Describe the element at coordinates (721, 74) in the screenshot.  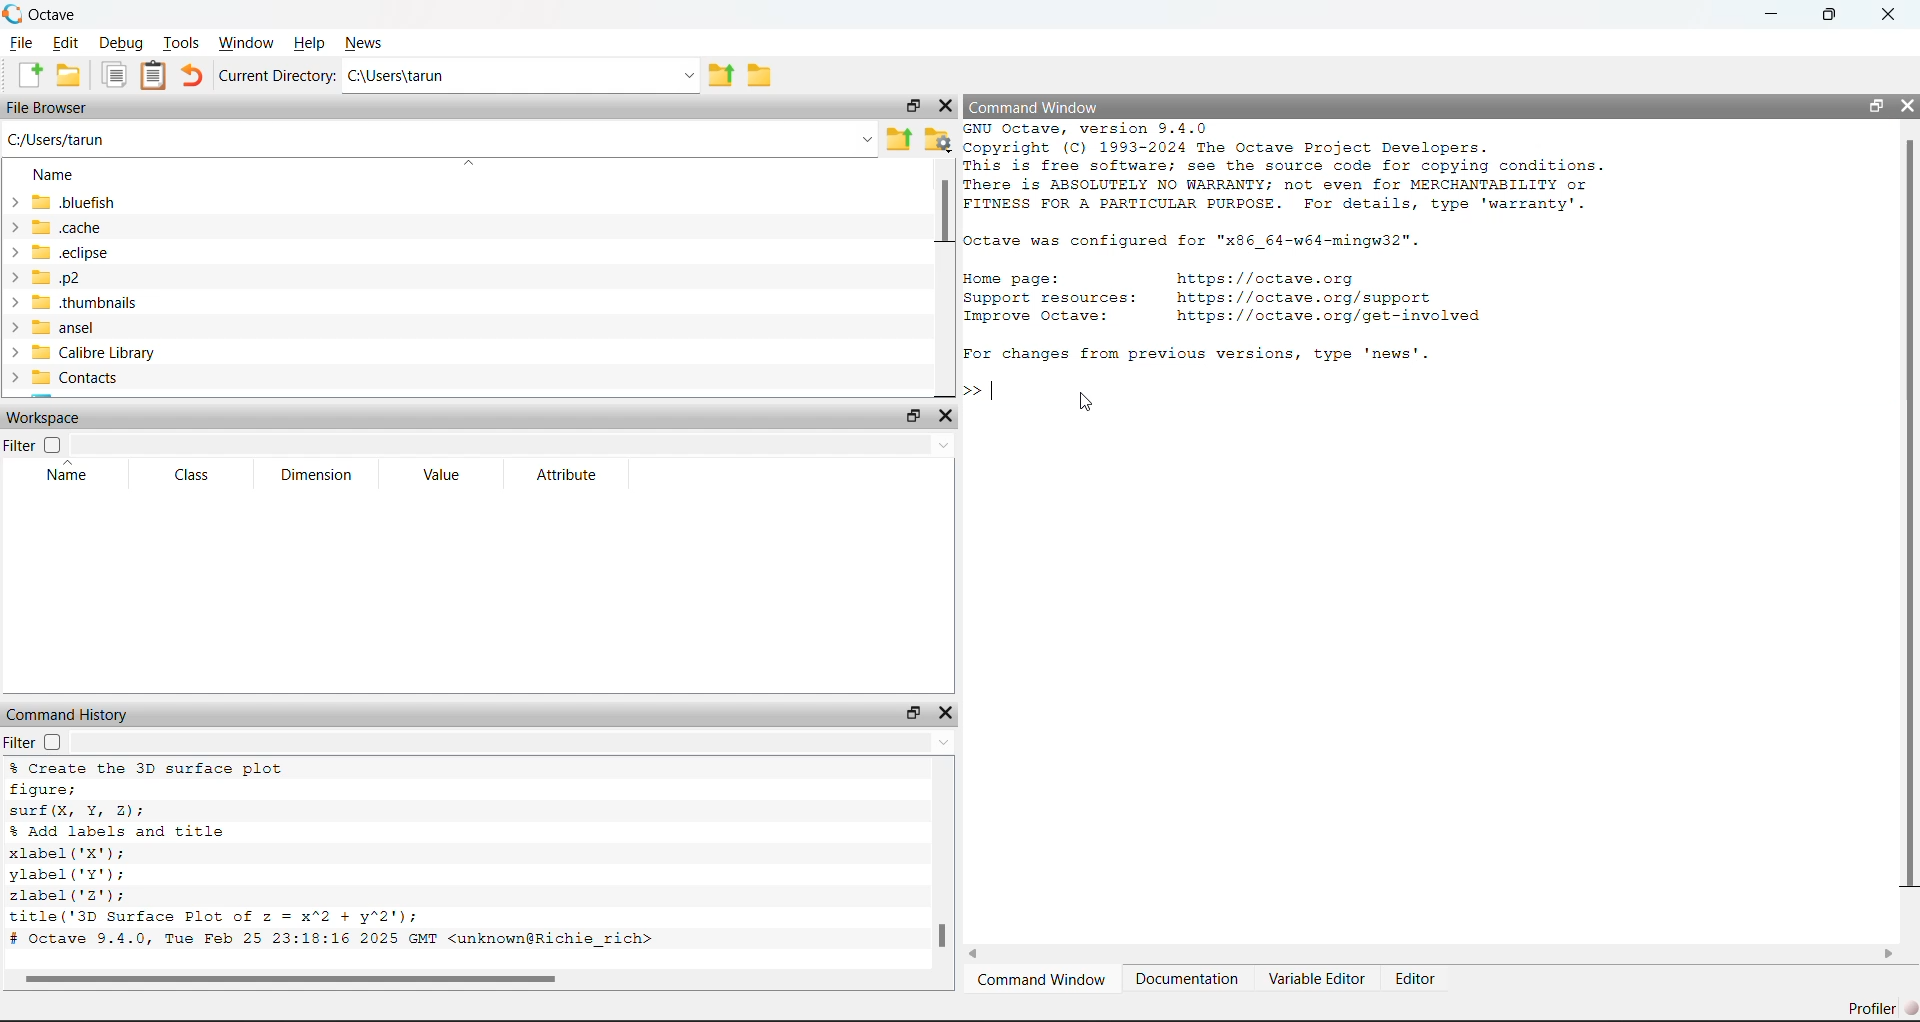
I see `Parent Directory` at that location.